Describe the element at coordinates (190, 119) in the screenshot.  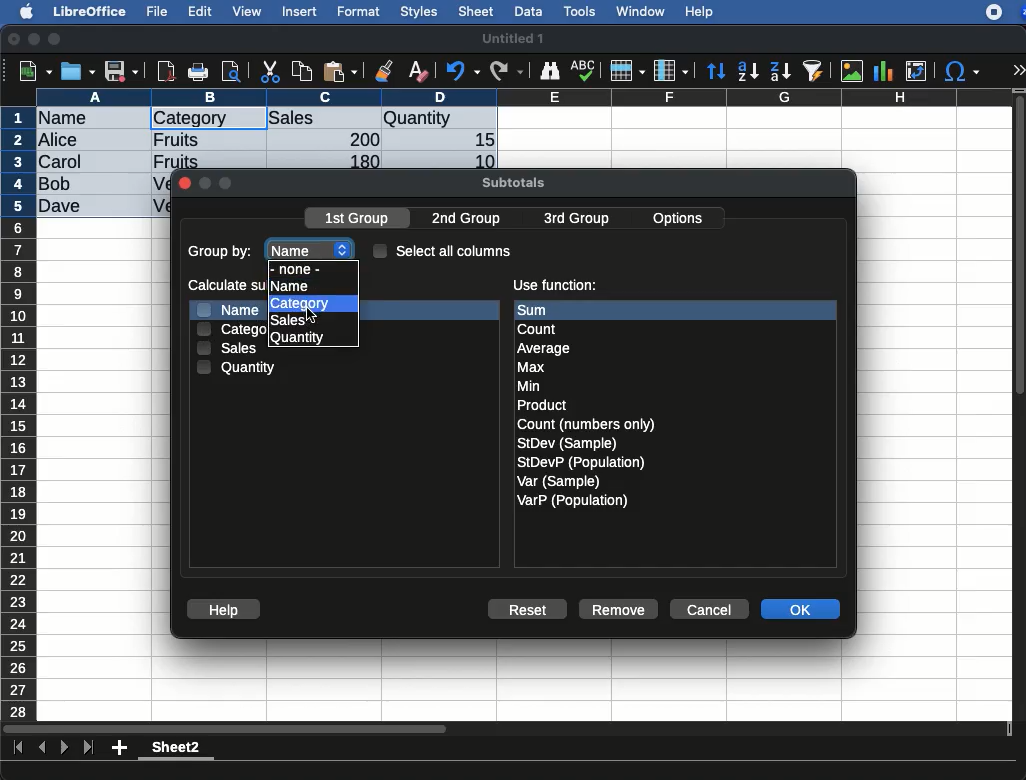
I see `category` at that location.